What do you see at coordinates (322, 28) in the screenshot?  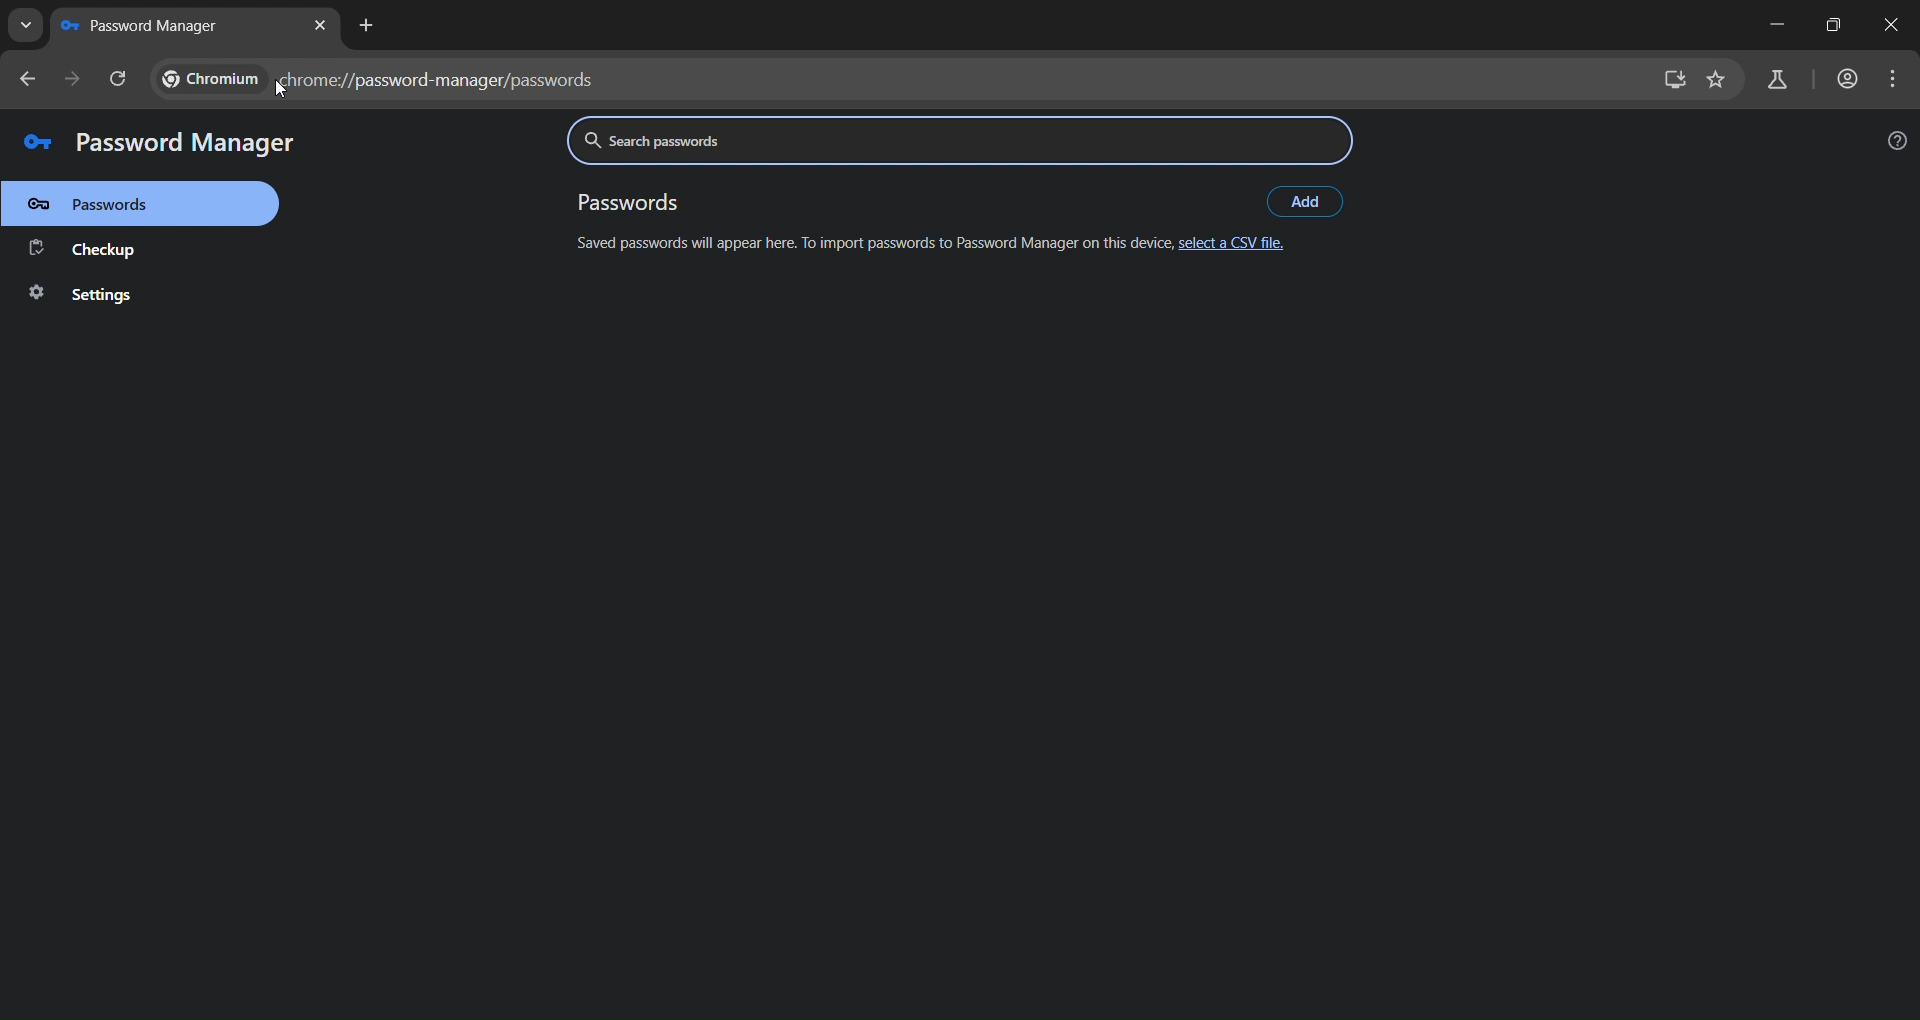 I see `close tab` at bounding box center [322, 28].